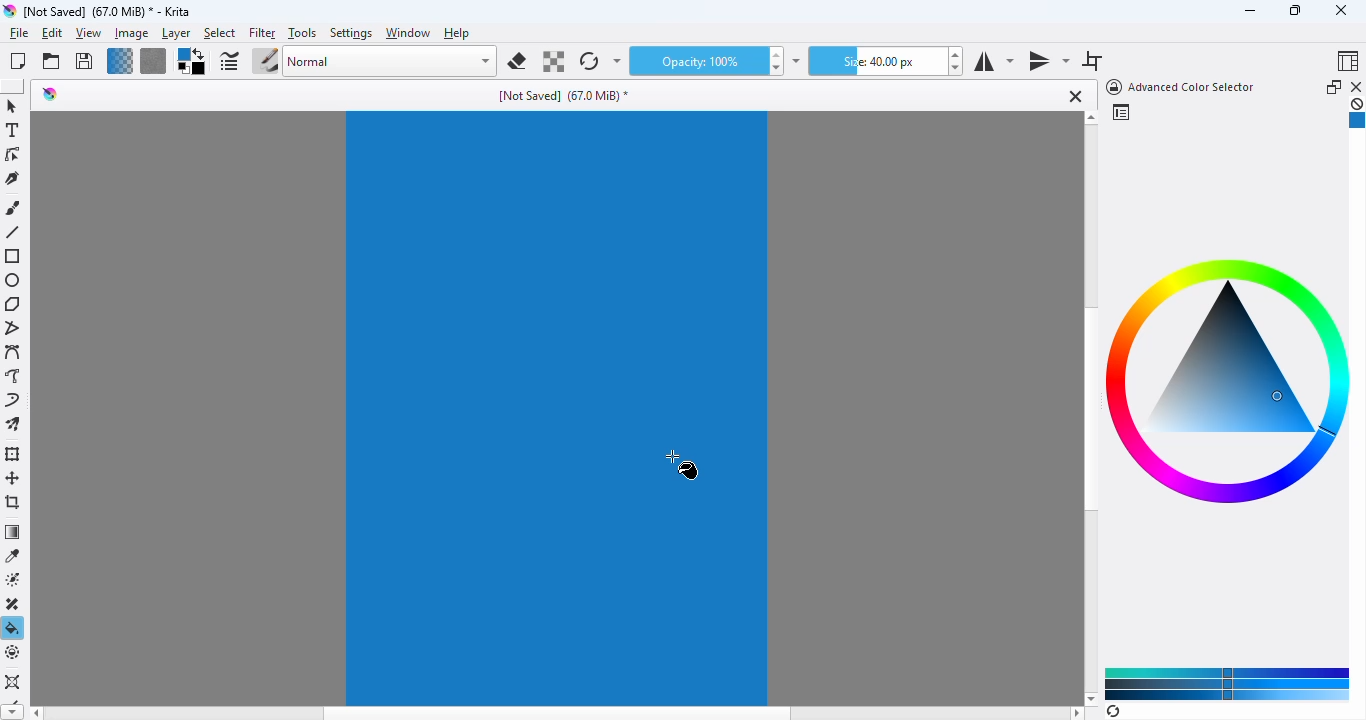  Describe the element at coordinates (682, 464) in the screenshot. I see `cursor` at that location.